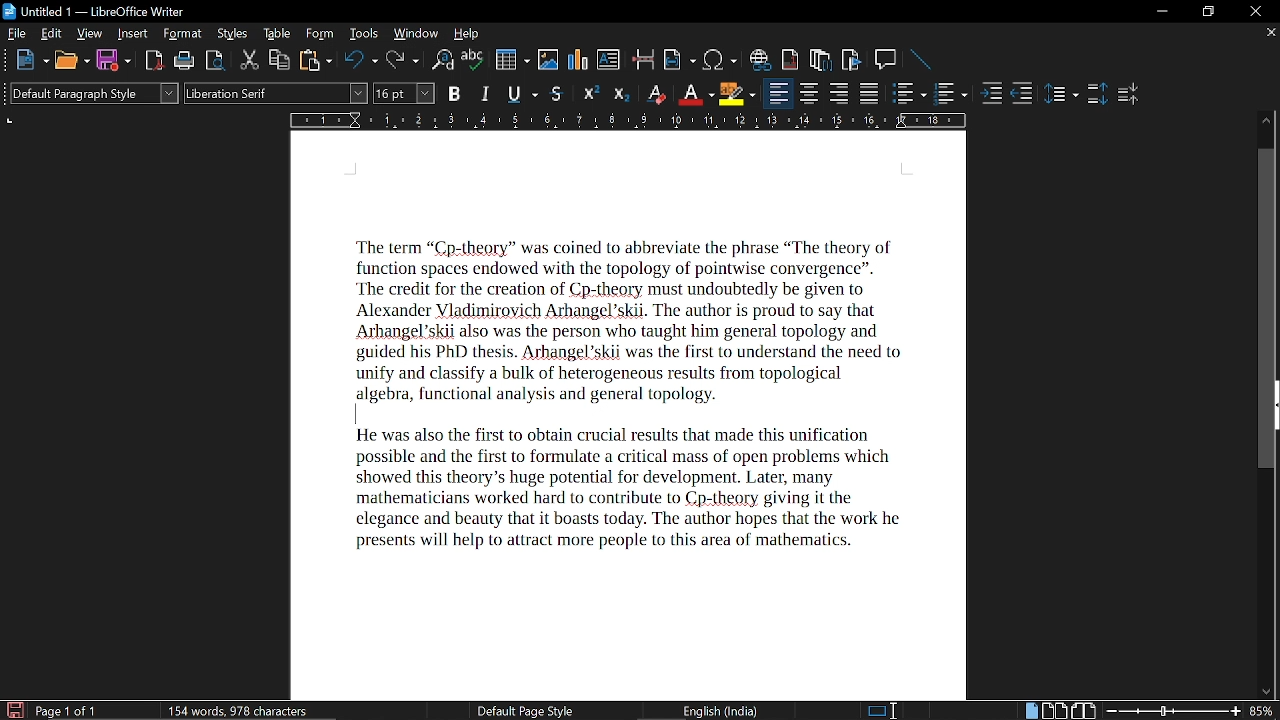  I want to click on UNdo, so click(362, 61).